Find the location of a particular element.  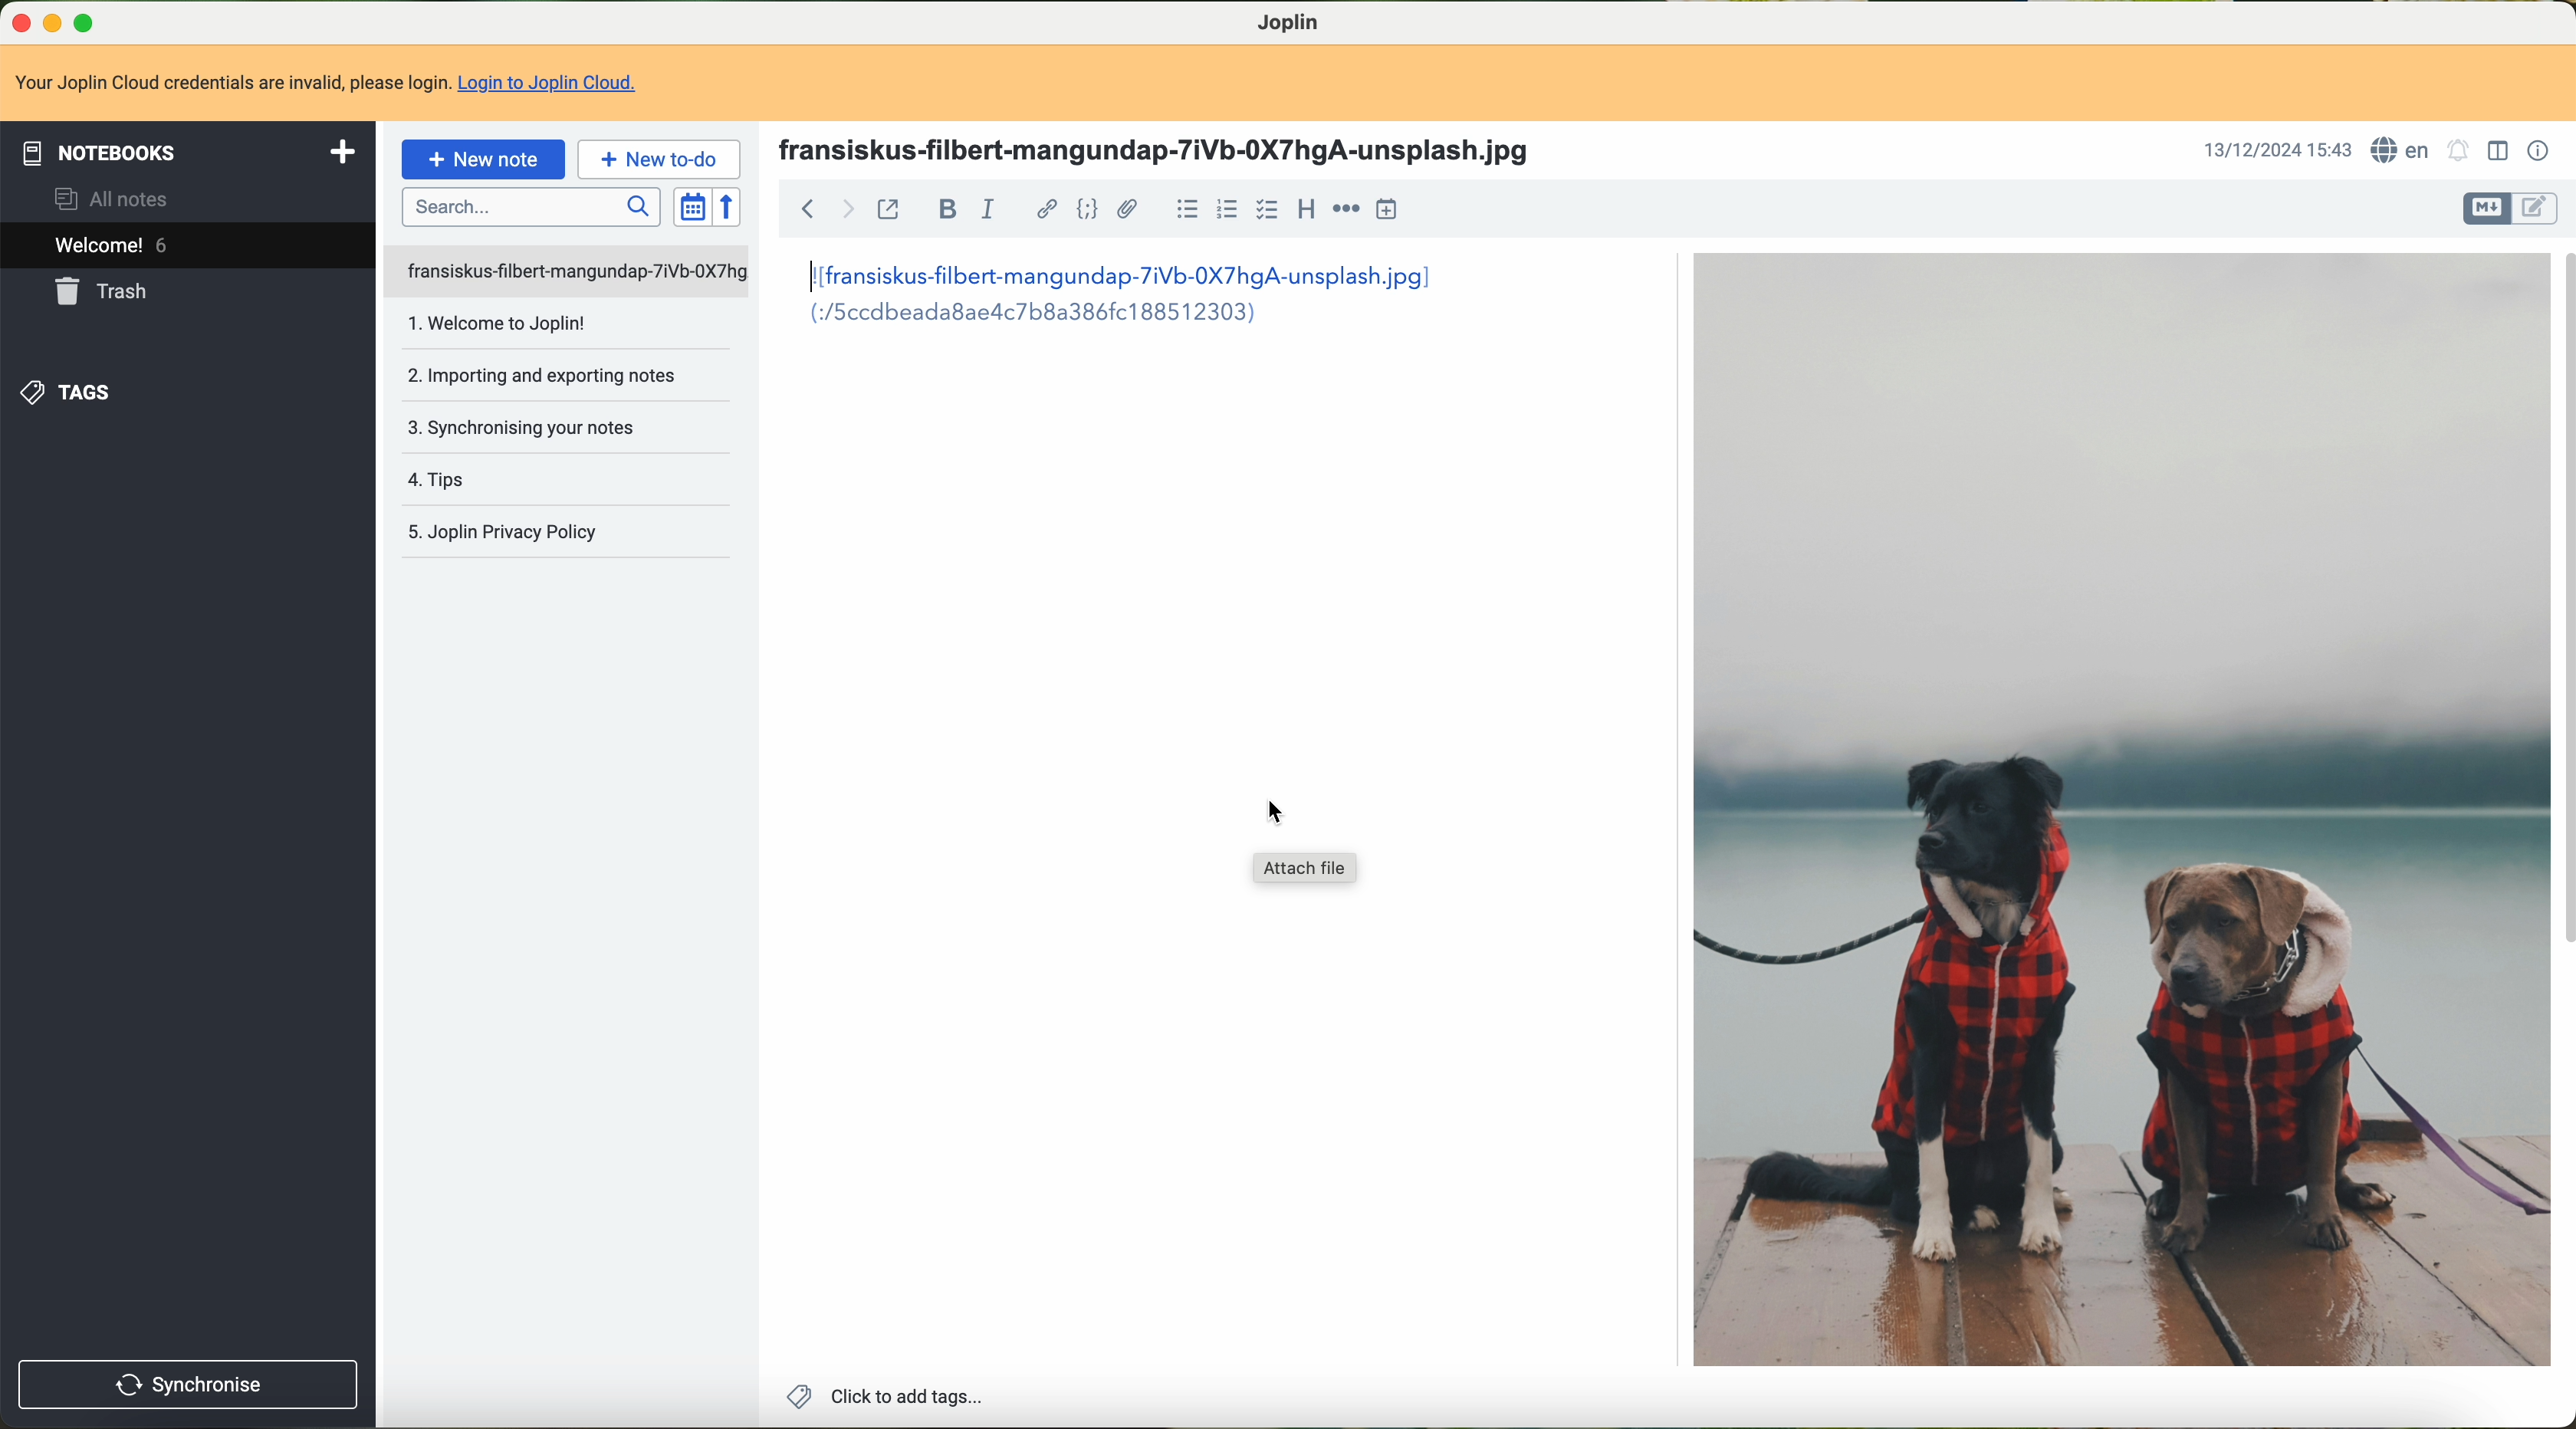

navigate back note is located at coordinates (808, 207).